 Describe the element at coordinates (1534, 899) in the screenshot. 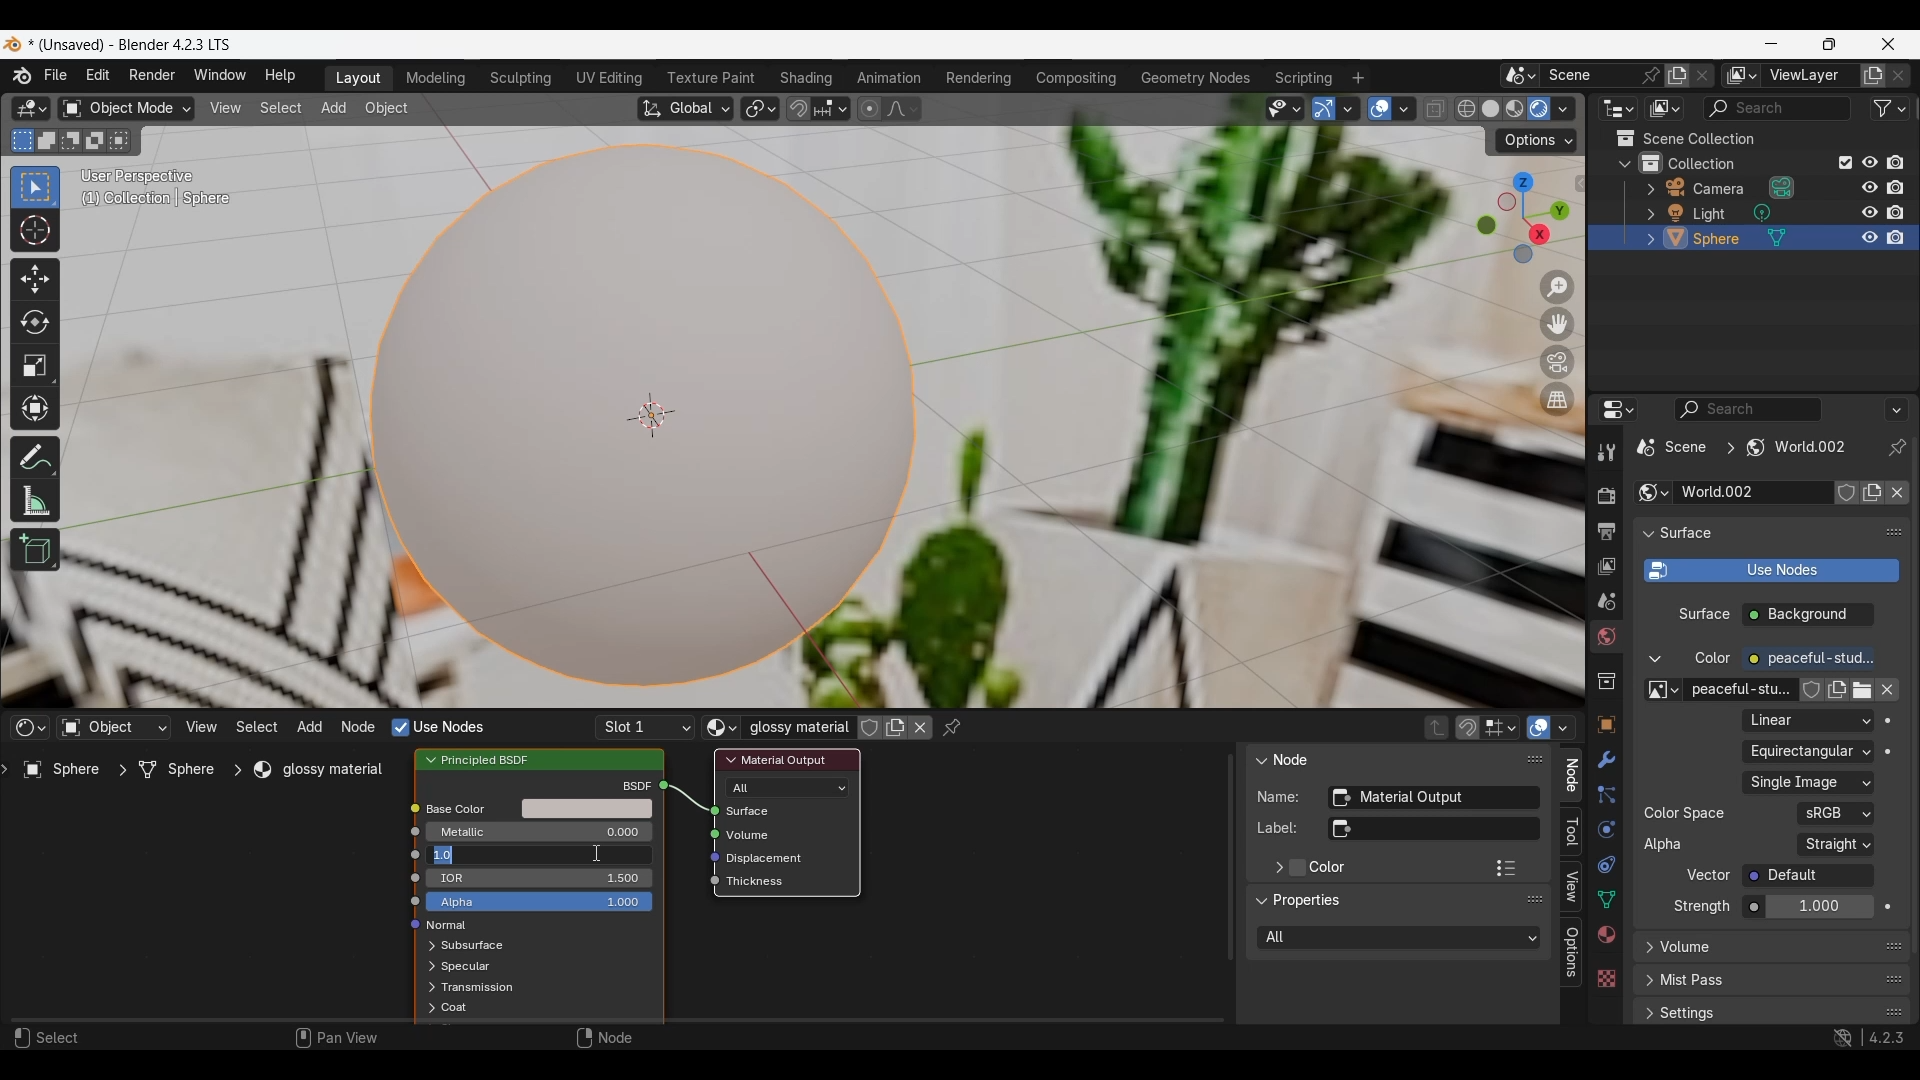

I see `Float panel` at that location.